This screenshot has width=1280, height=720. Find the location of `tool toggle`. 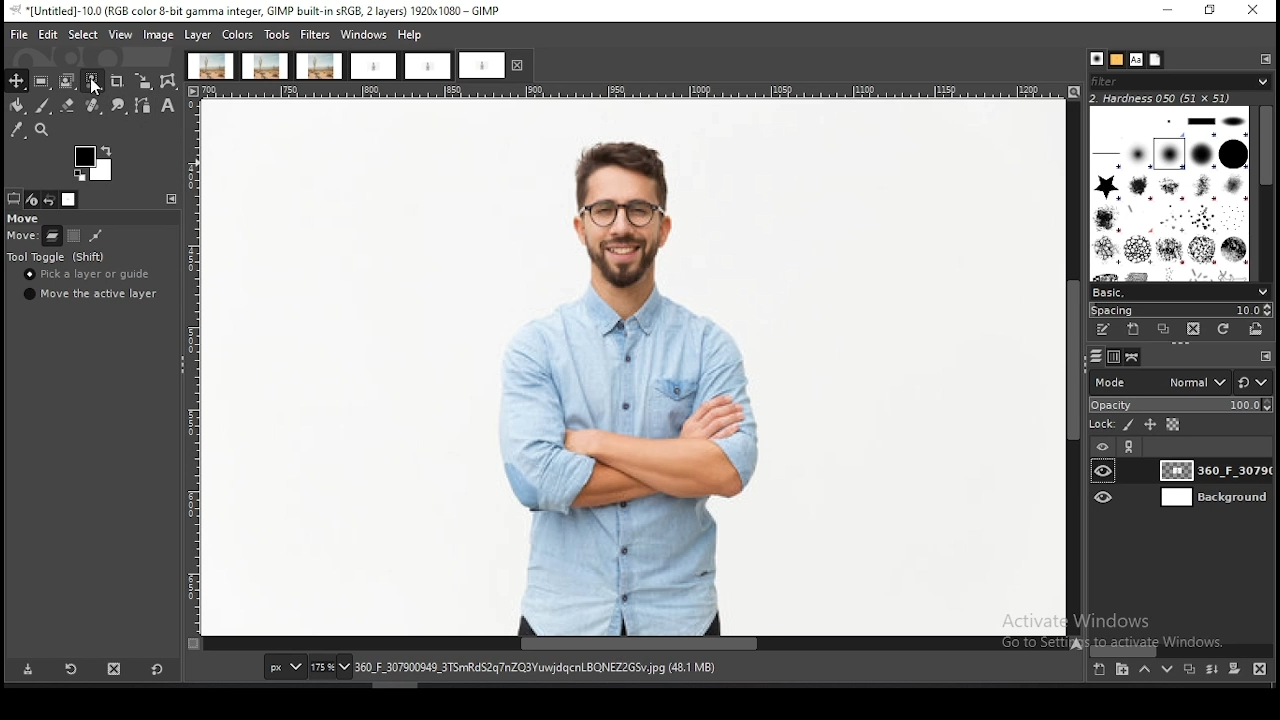

tool toggle is located at coordinates (56, 256).